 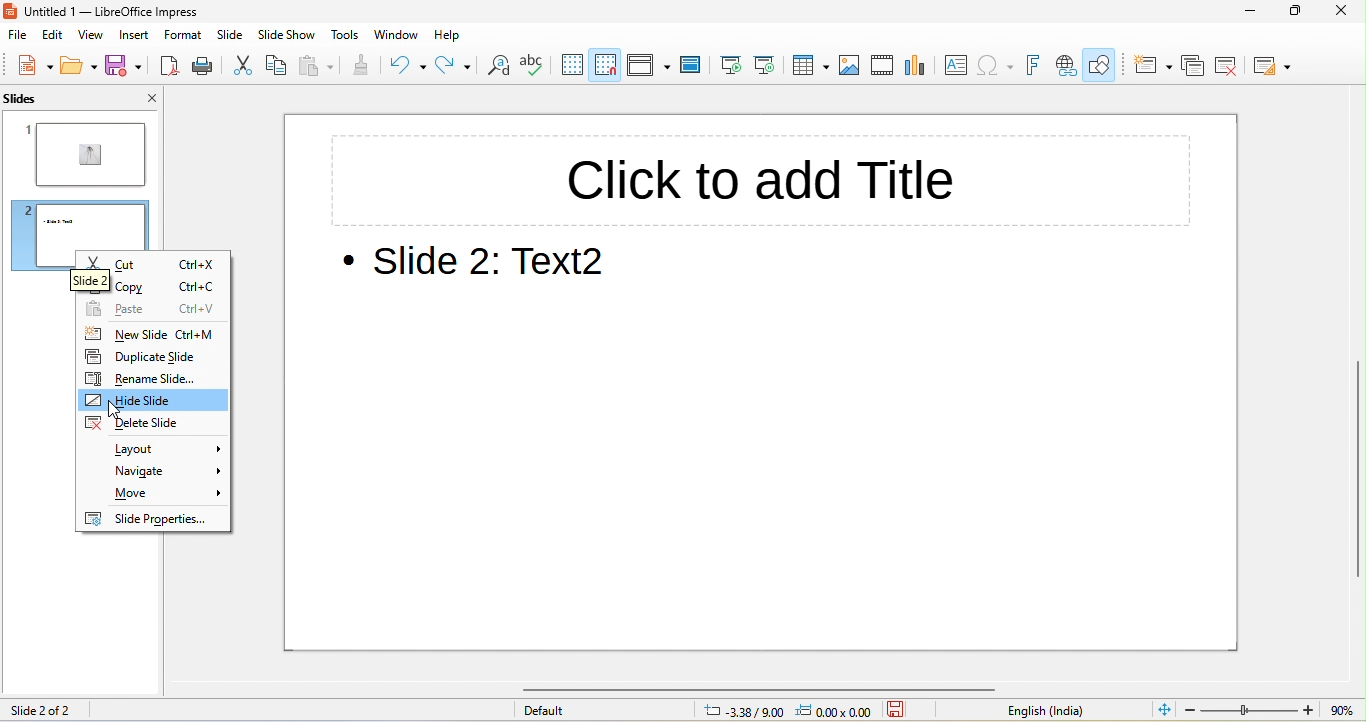 I want to click on cut, so click(x=117, y=266).